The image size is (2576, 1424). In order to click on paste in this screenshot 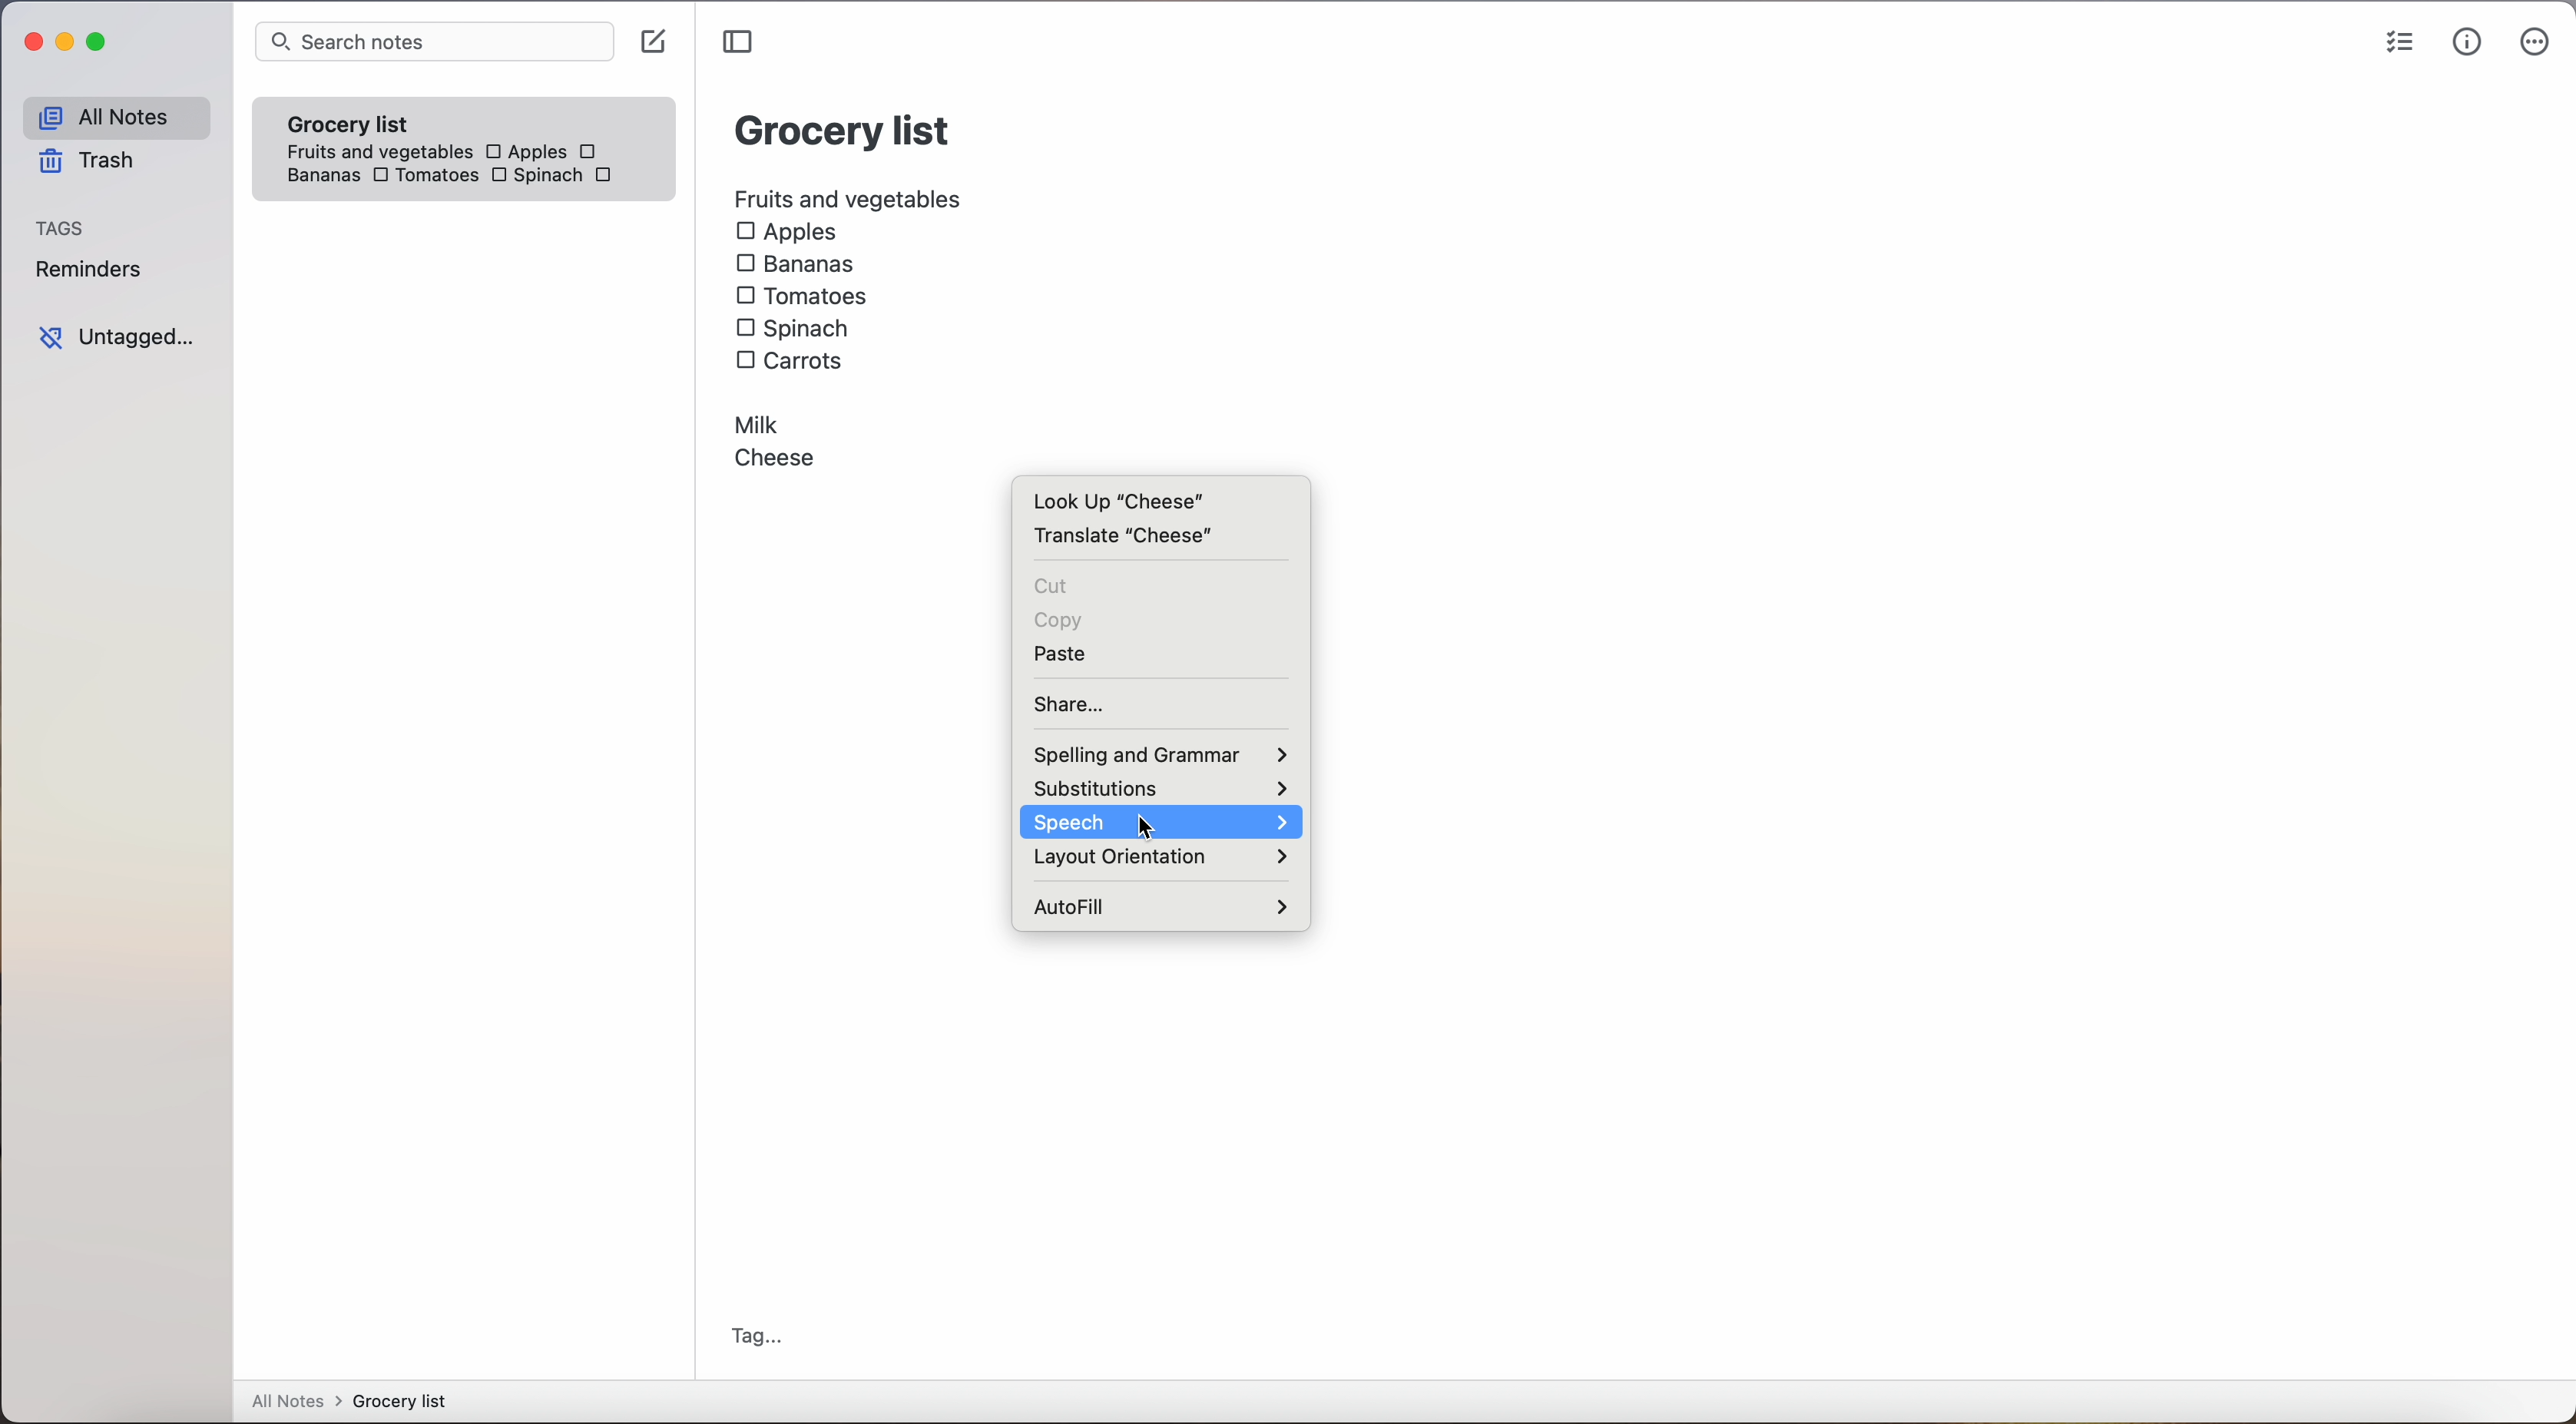, I will do `click(1072, 654)`.